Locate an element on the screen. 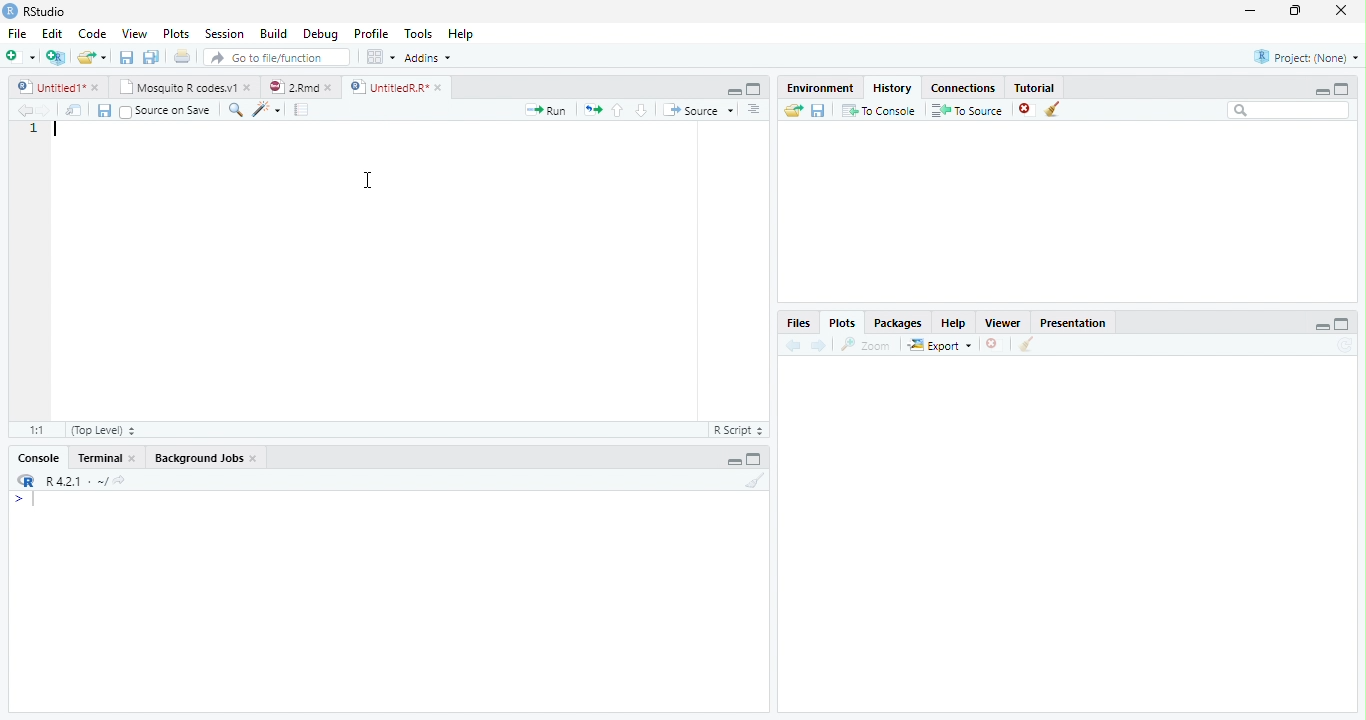 The height and width of the screenshot is (720, 1366). Environment is located at coordinates (818, 88).